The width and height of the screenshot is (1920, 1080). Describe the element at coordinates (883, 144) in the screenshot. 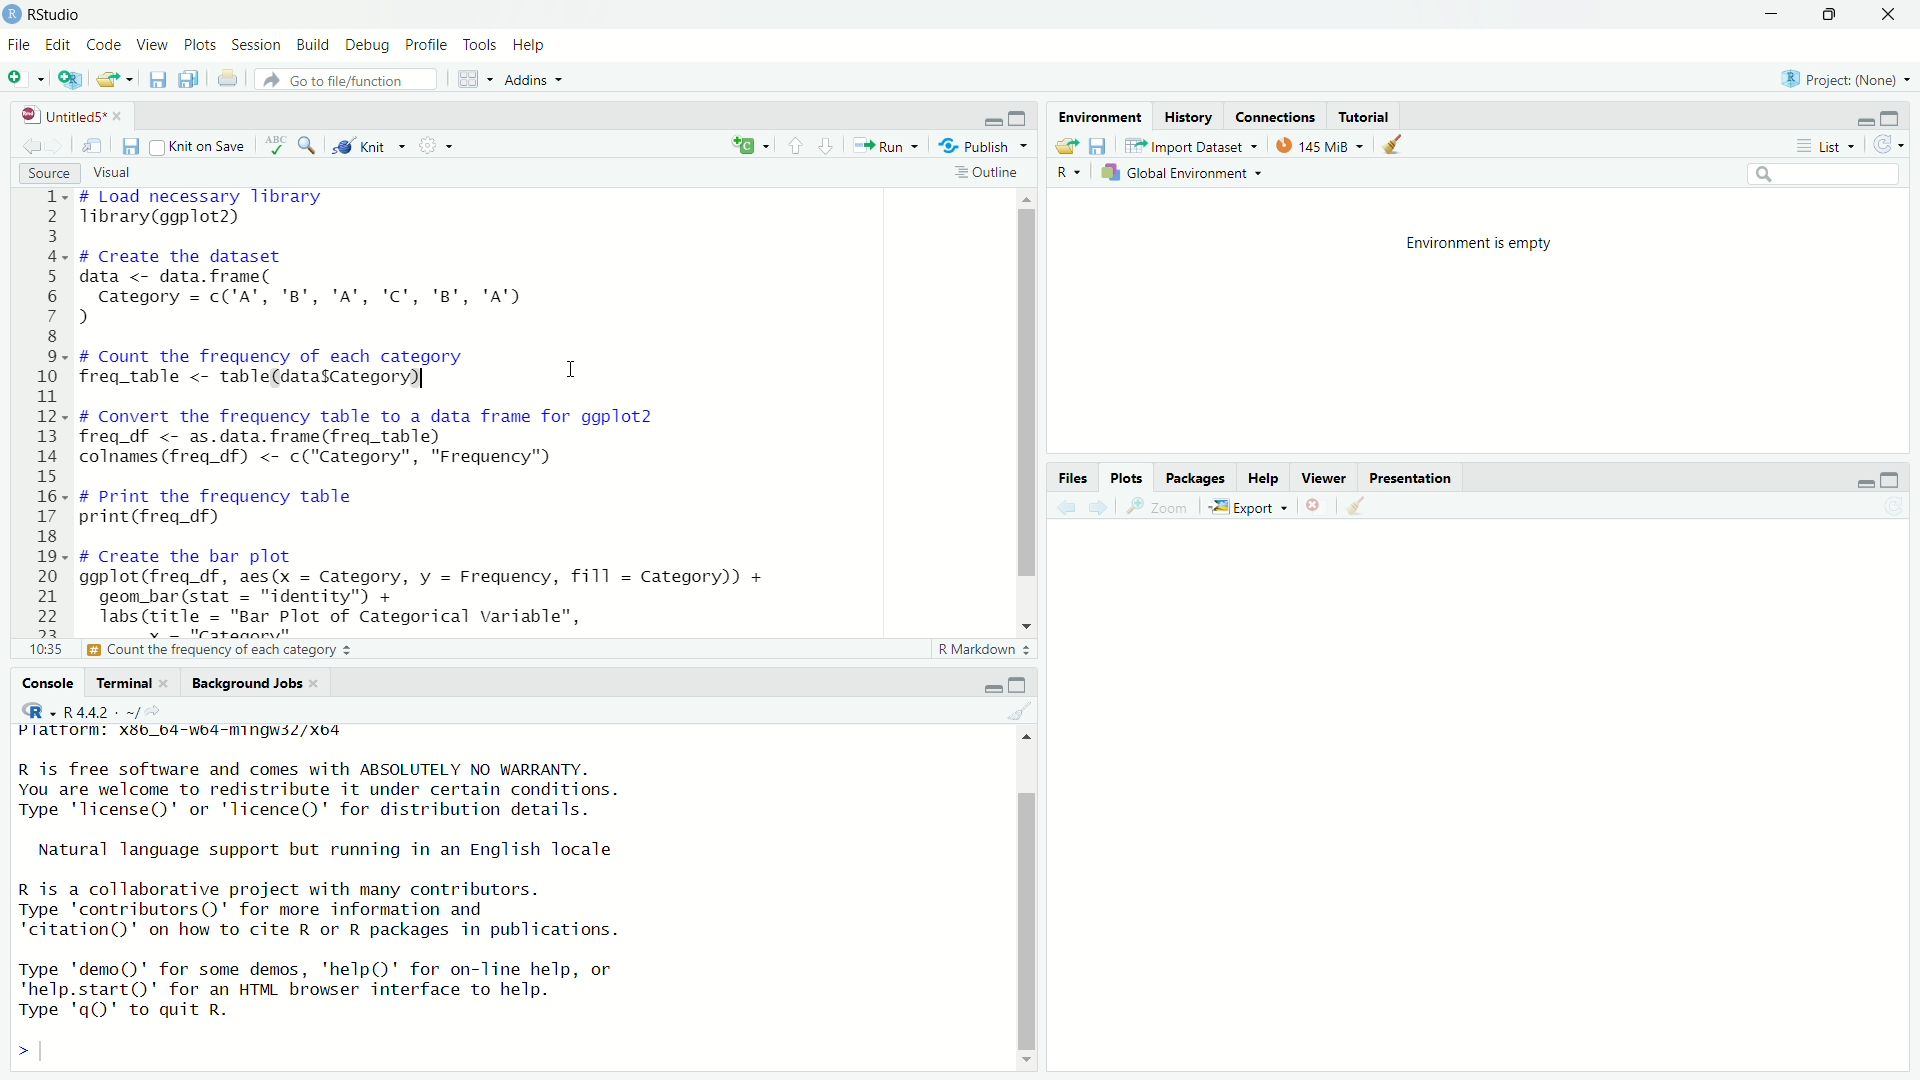

I see `run current file` at that location.